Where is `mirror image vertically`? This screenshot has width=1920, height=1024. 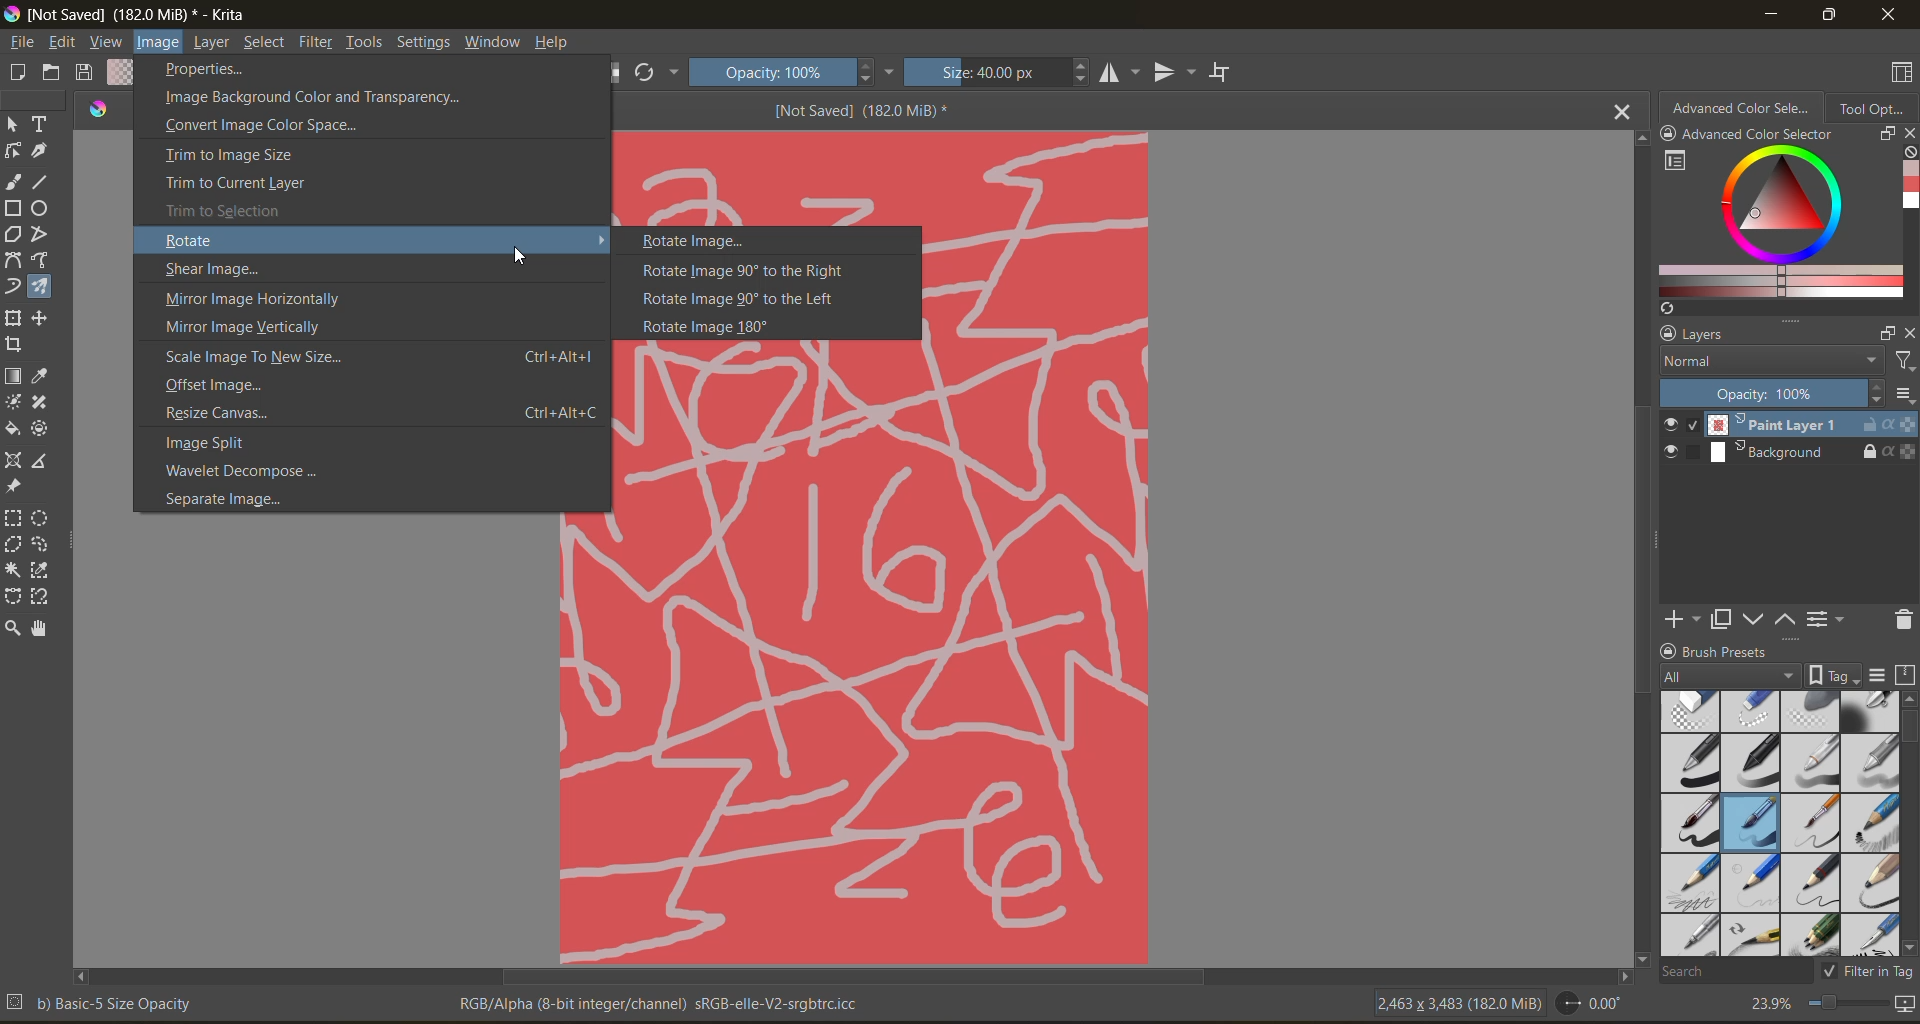 mirror image vertically is located at coordinates (254, 328).